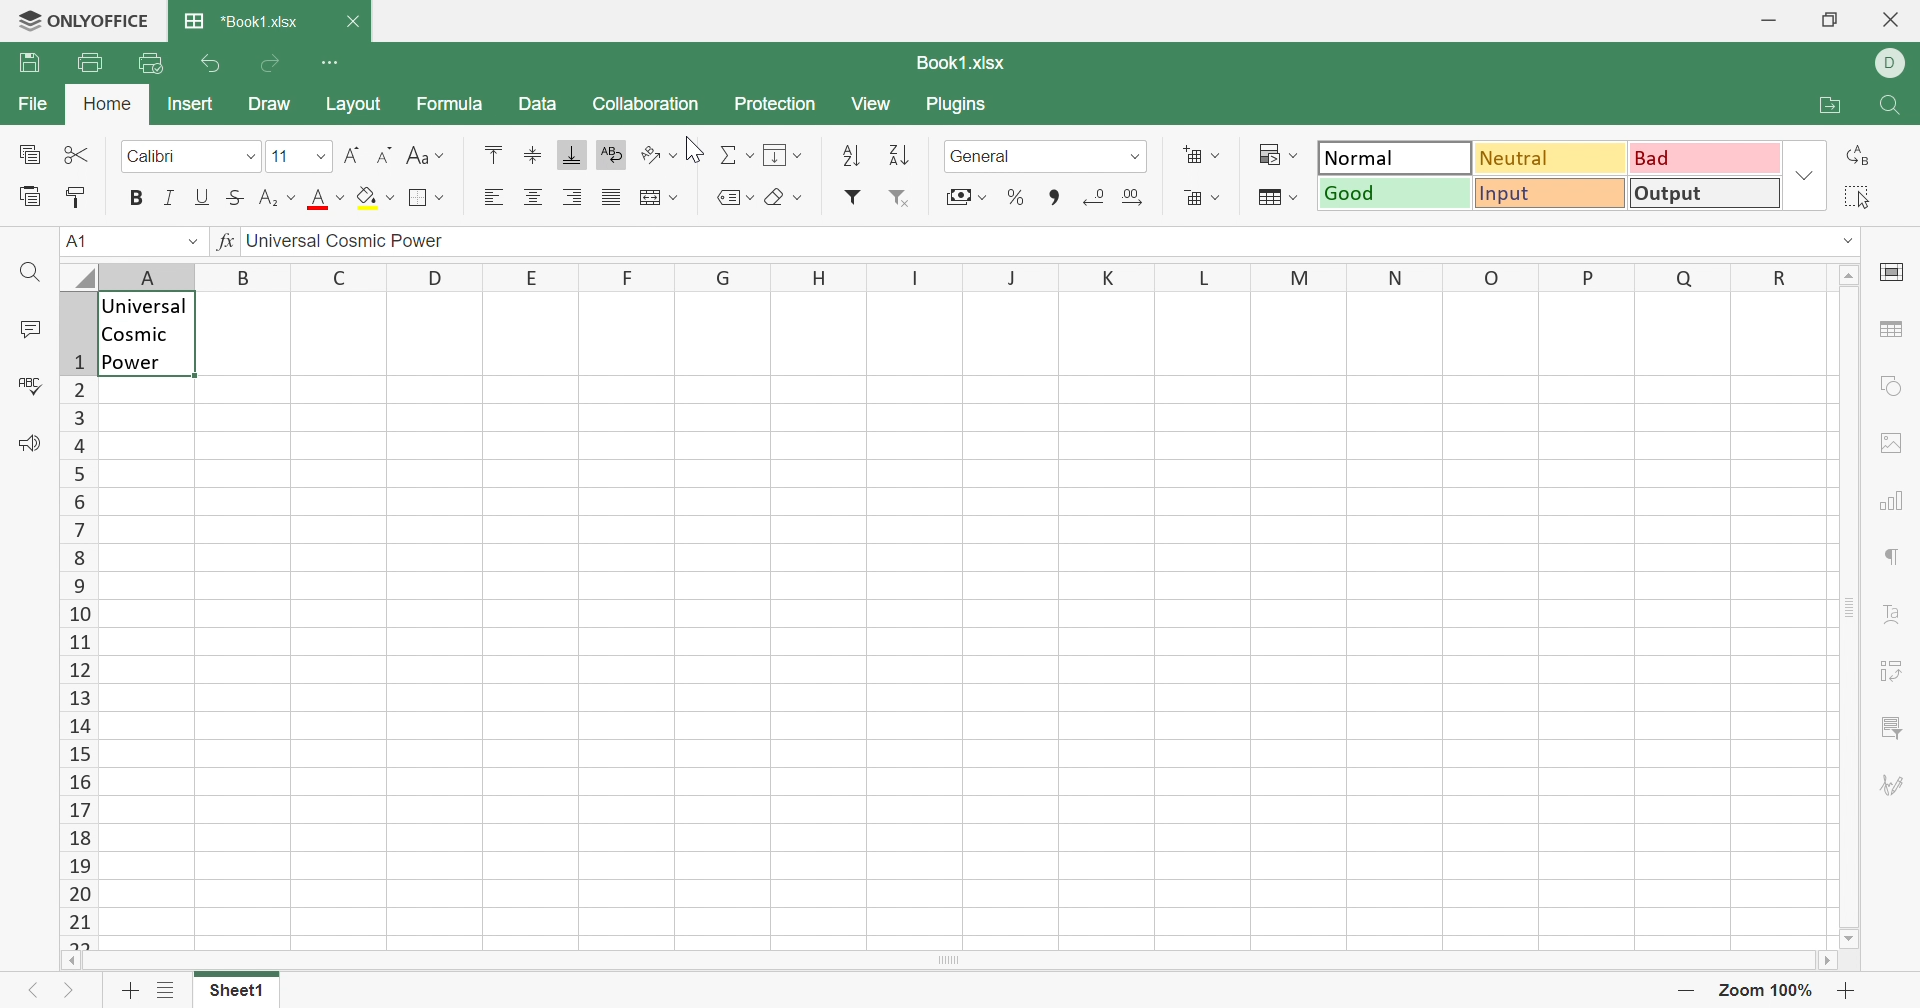 The image size is (1920, 1008). What do you see at coordinates (1773, 19) in the screenshot?
I see `Minimize` at bounding box center [1773, 19].